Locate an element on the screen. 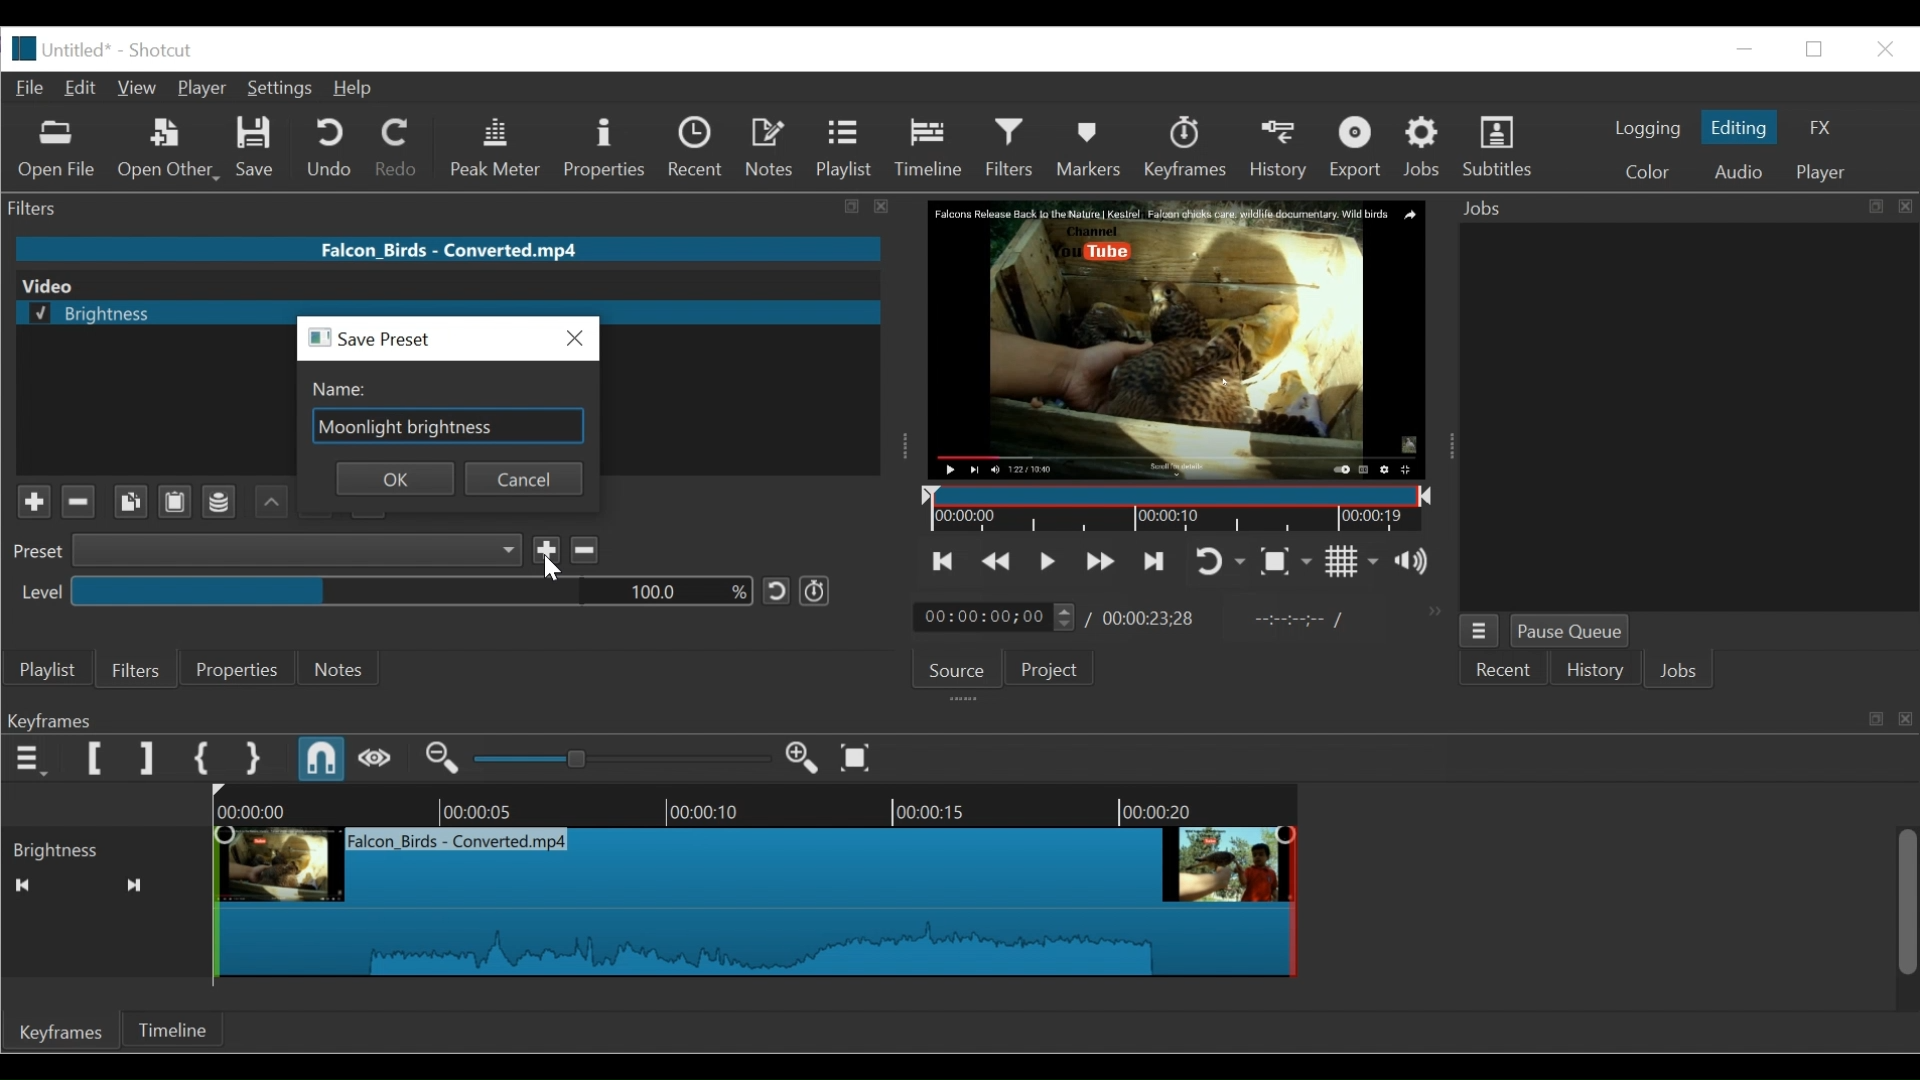 The width and height of the screenshot is (1920, 1080). Shotcut is located at coordinates (164, 50).